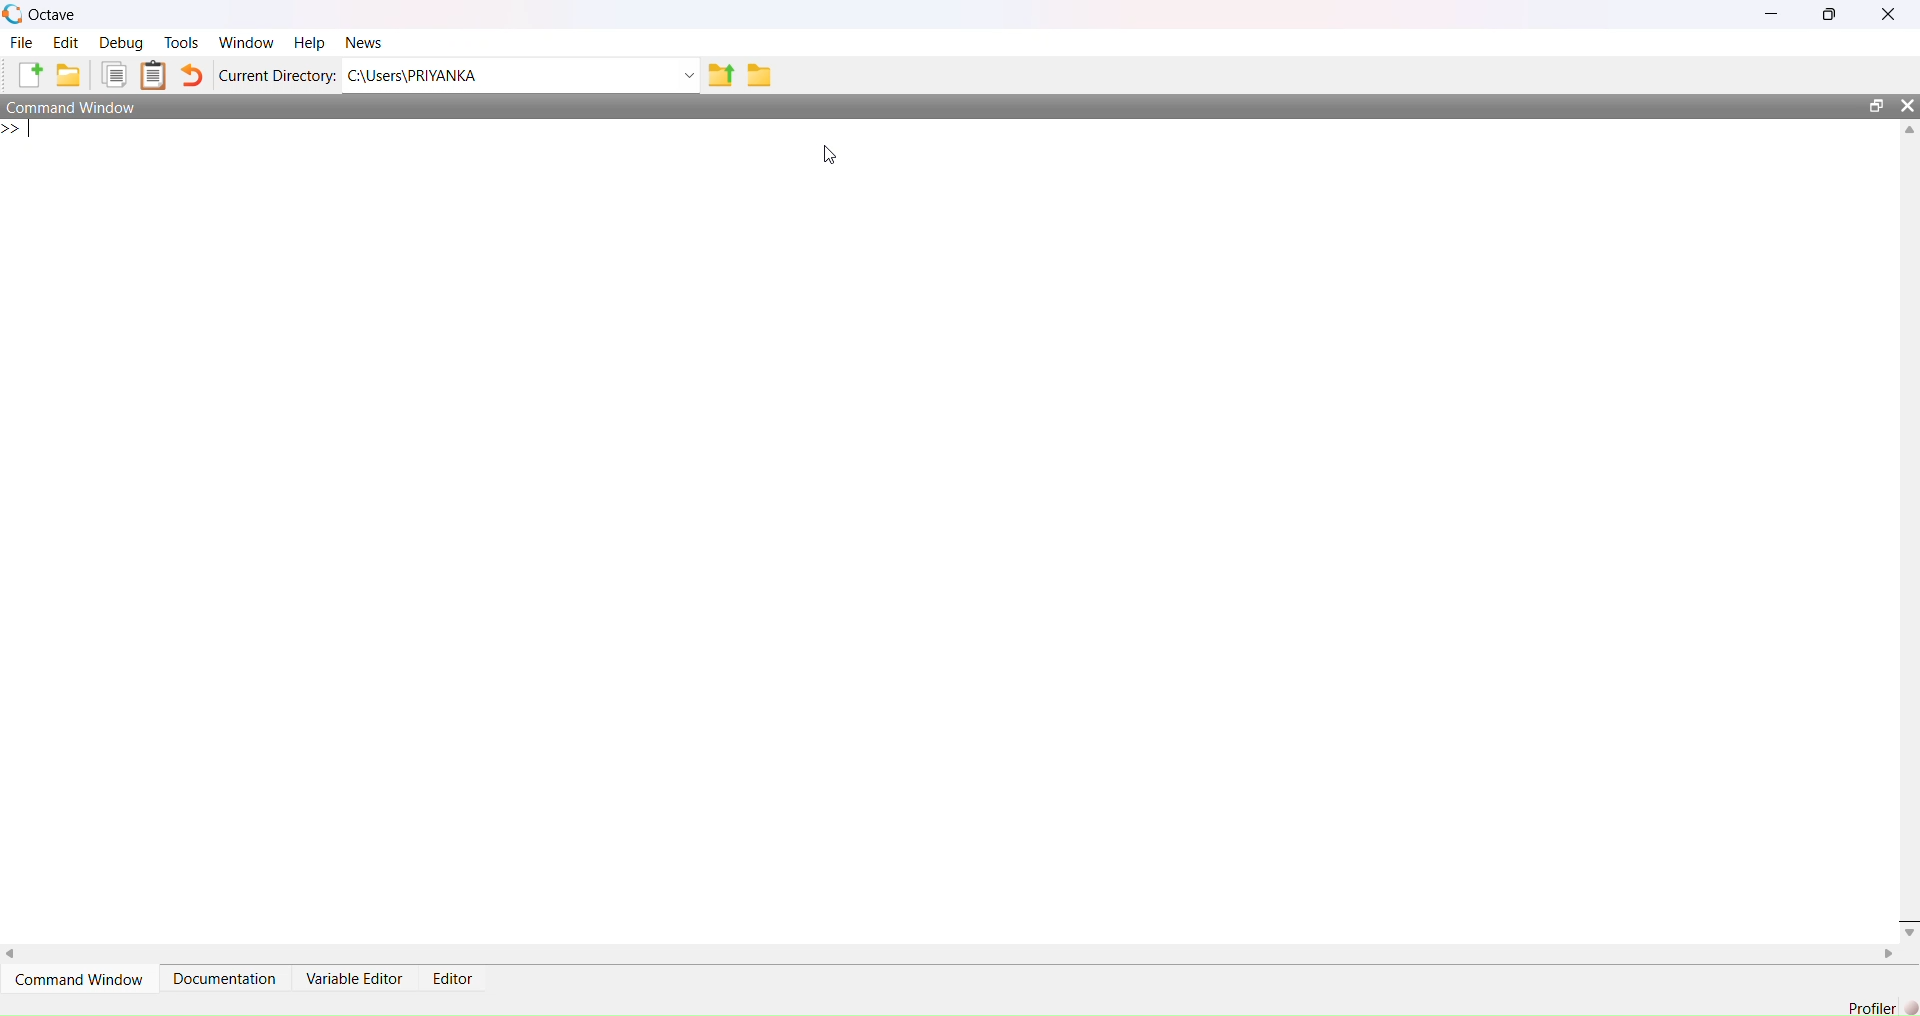  What do you see at coordinates (829, 157) in the screenshot?
I see `Cursor` at bounding box center [829, 157].